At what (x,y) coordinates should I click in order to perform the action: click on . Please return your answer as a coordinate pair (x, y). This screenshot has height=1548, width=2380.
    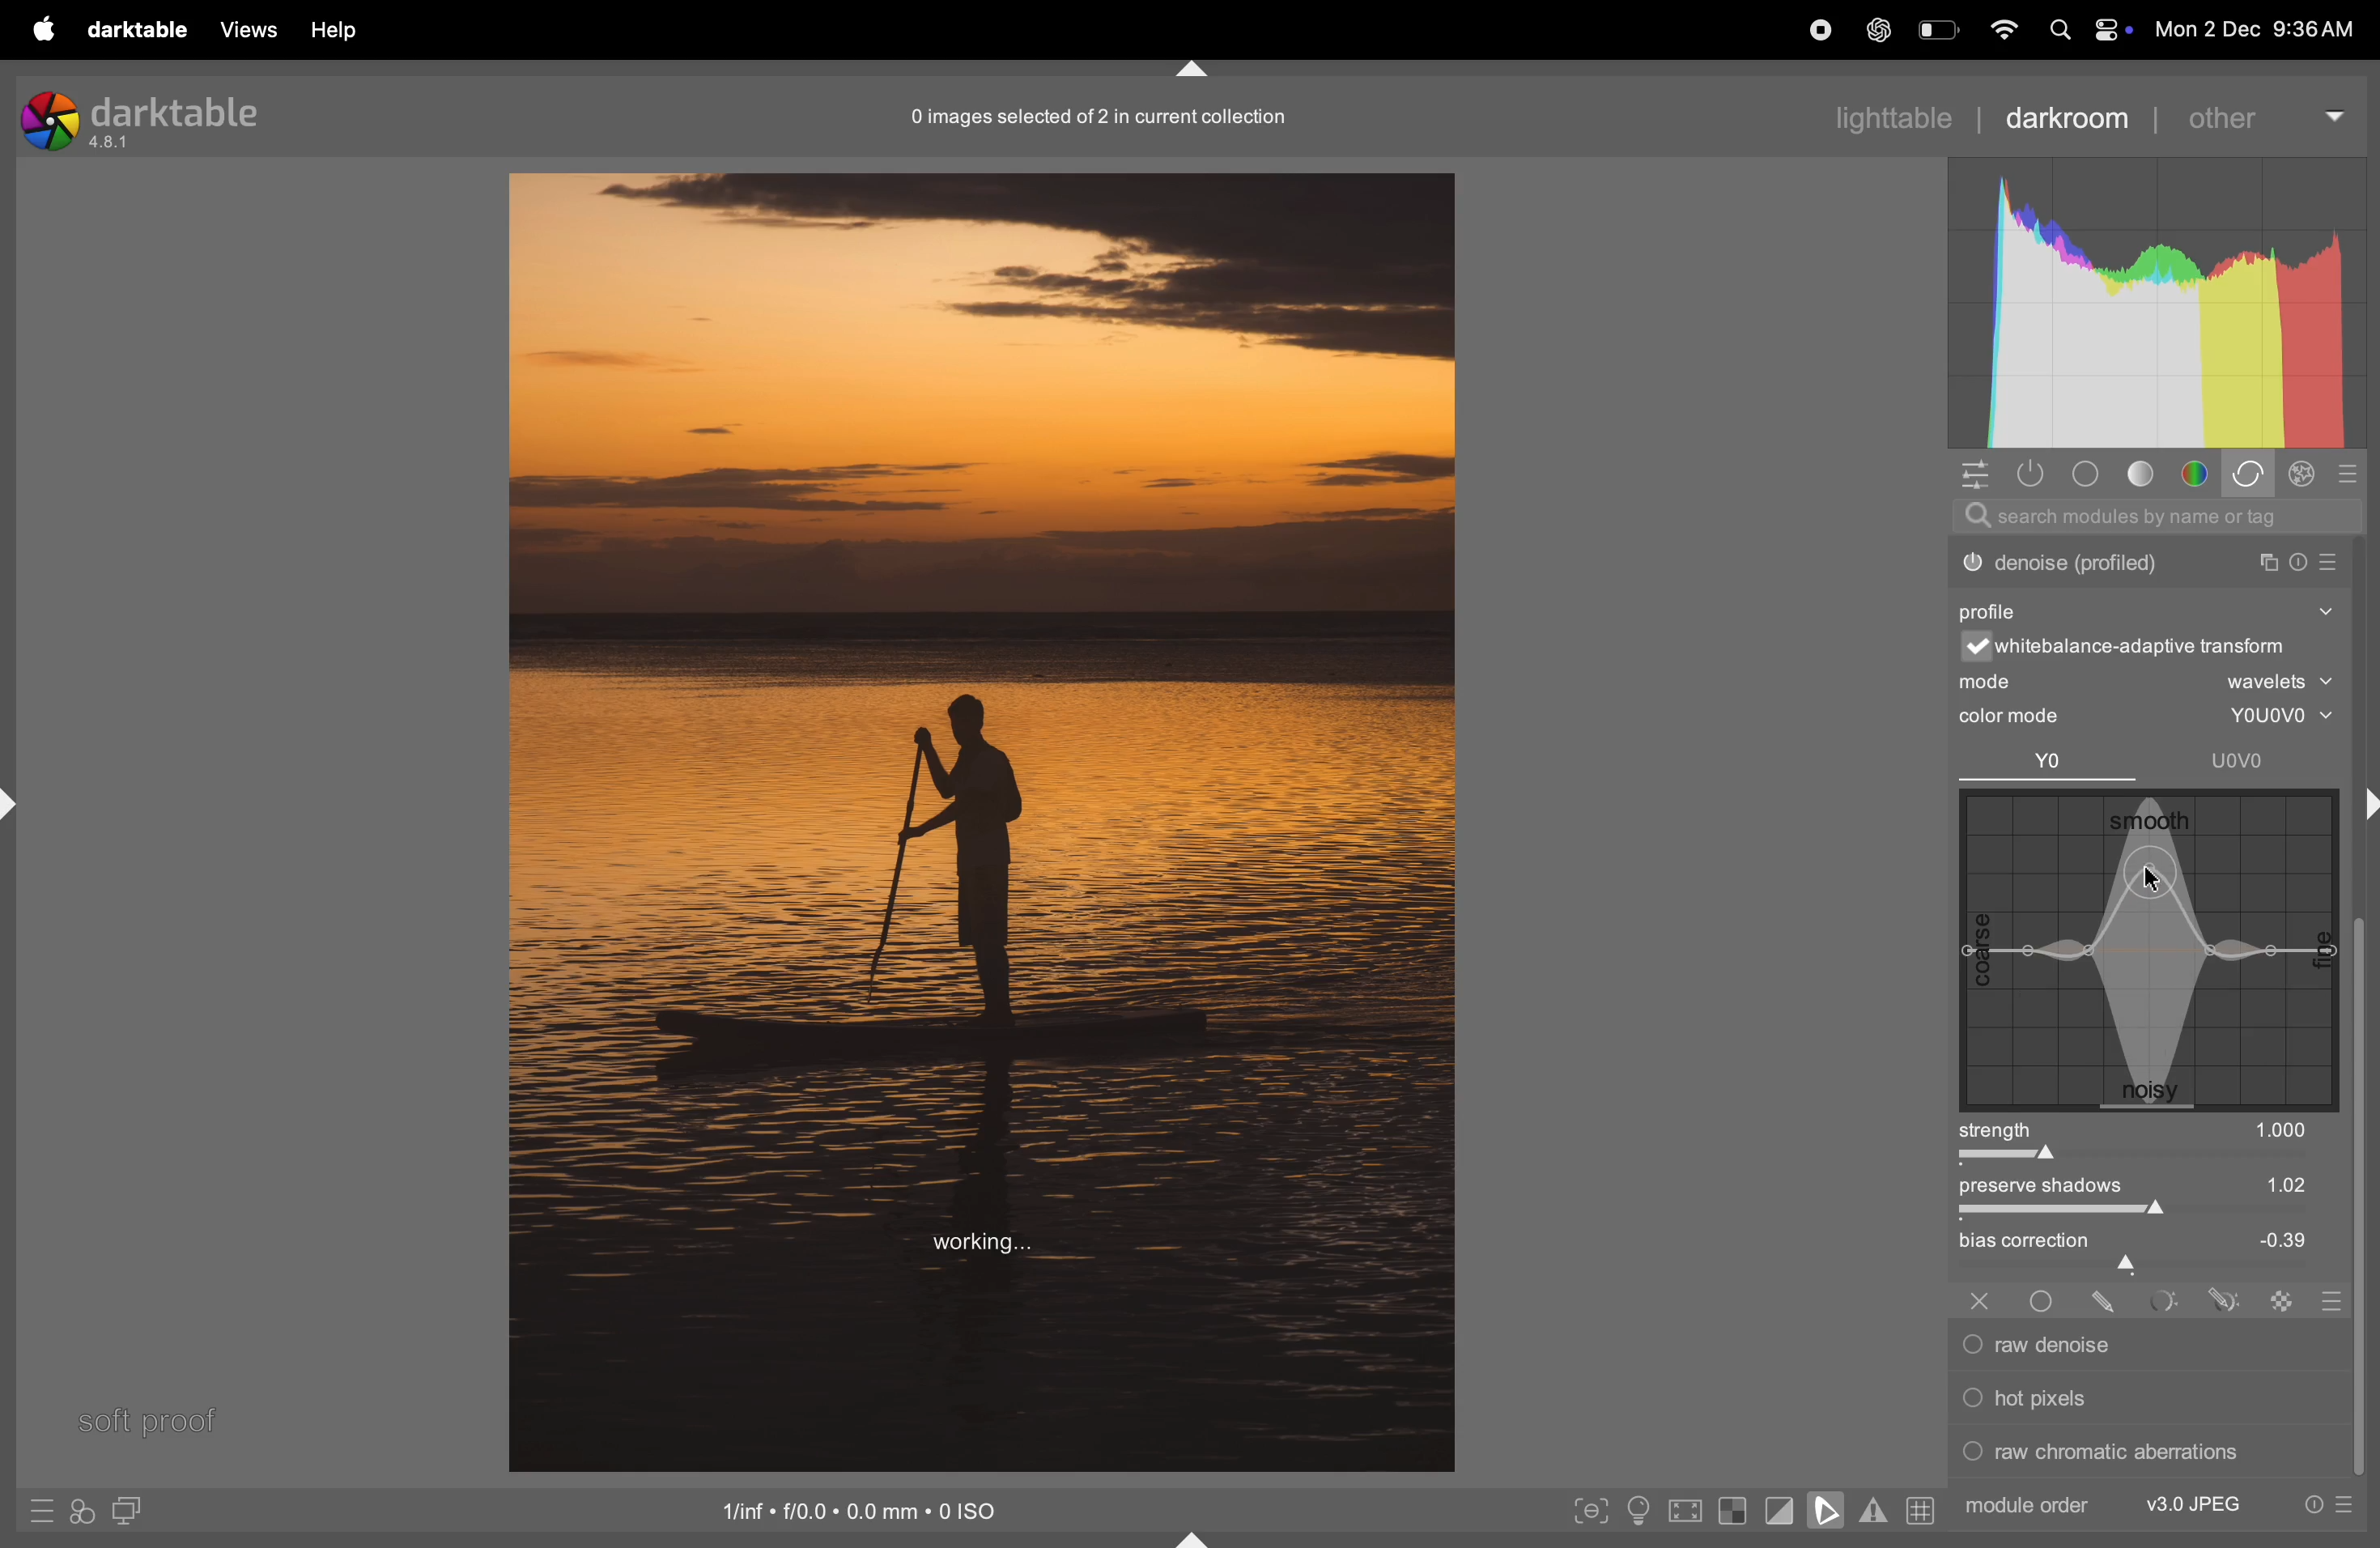
    Looking at the image, I should click on (2106, 1298).